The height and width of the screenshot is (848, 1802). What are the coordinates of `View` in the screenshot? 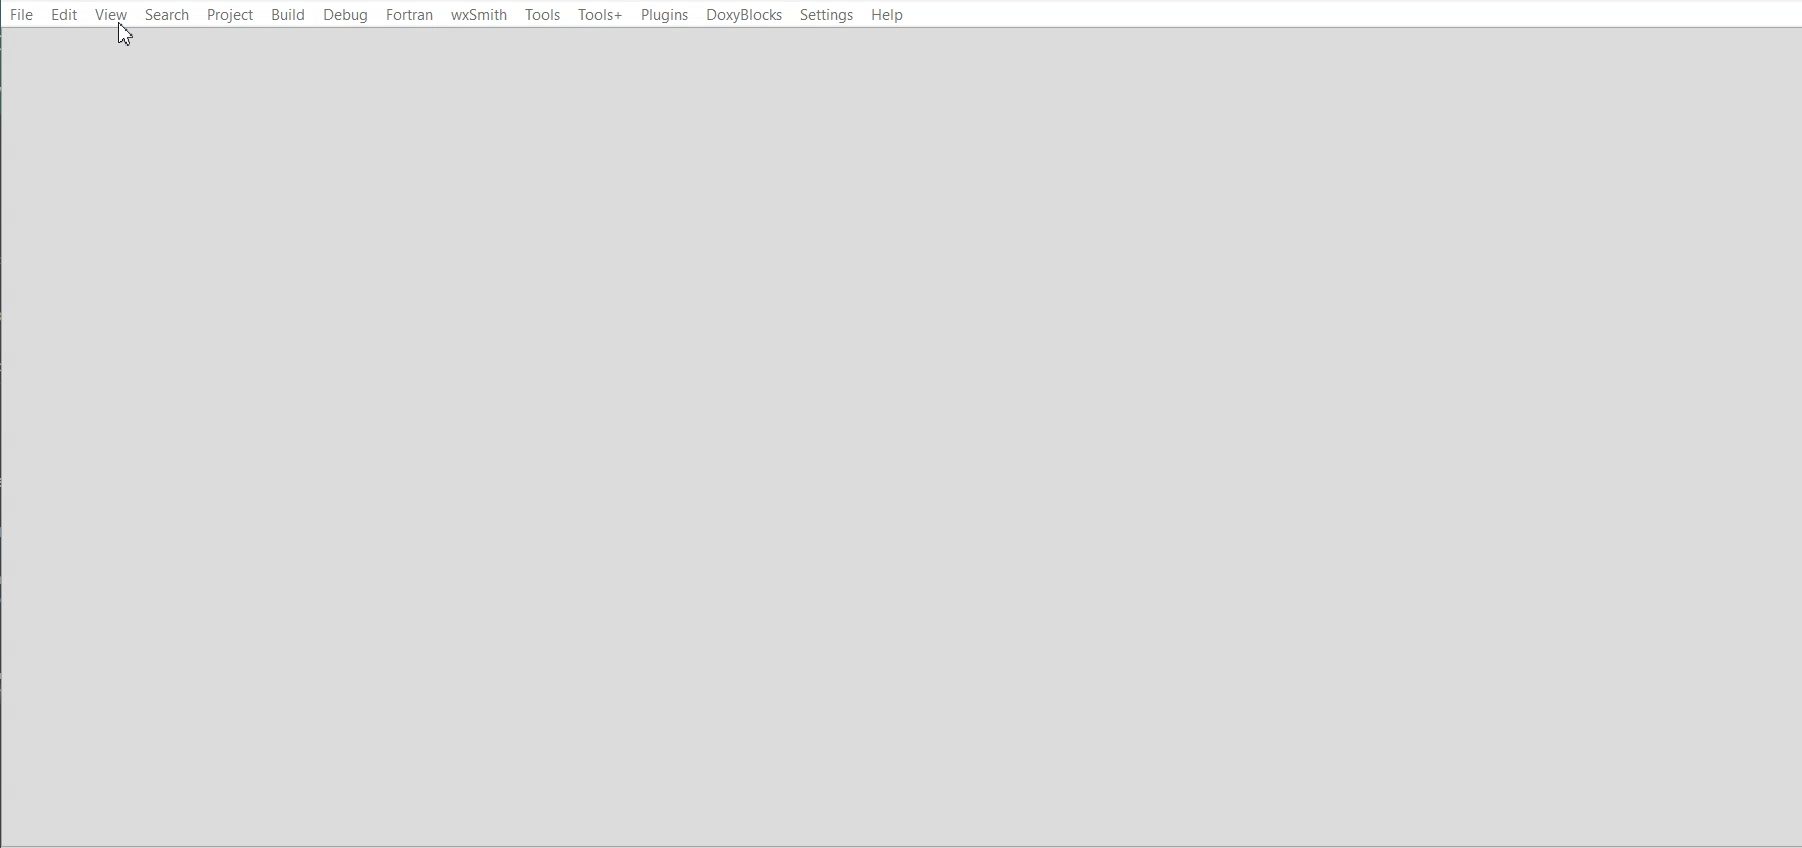 It's located at (111, 14).